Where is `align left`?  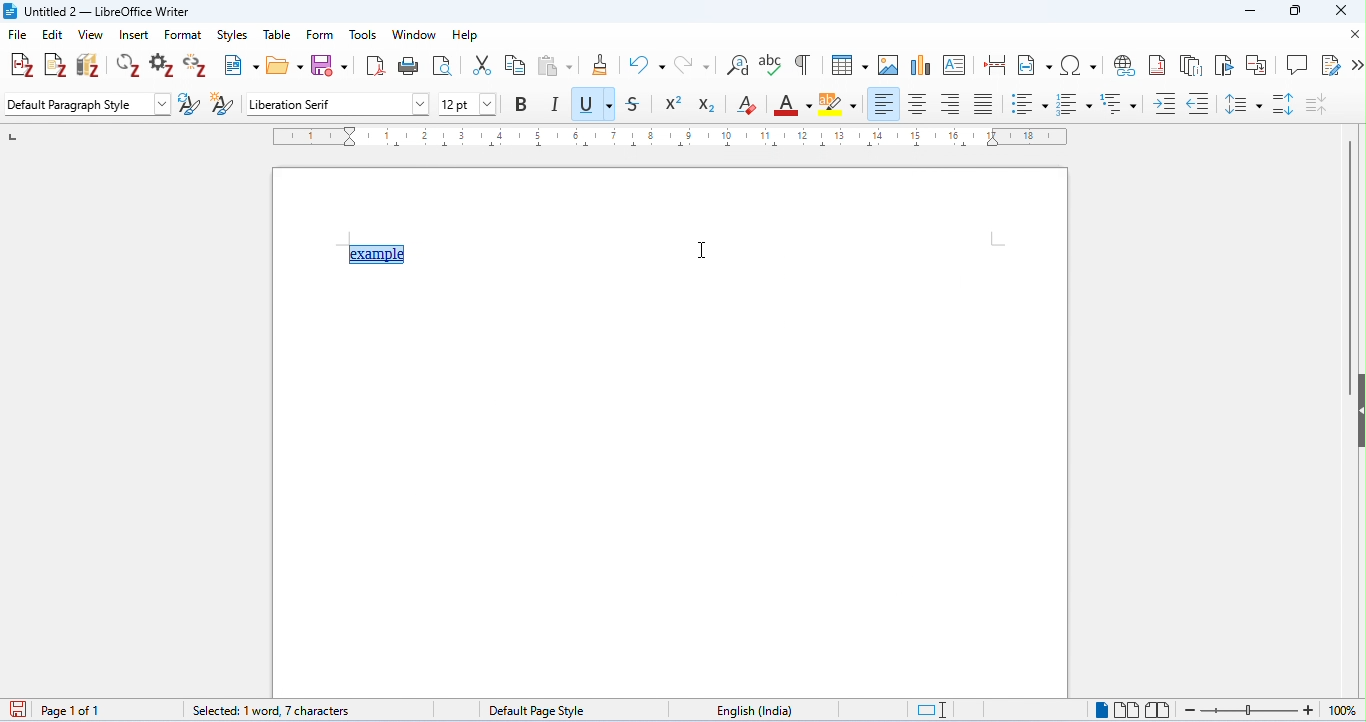 align left is located at coordinates (884, 104).